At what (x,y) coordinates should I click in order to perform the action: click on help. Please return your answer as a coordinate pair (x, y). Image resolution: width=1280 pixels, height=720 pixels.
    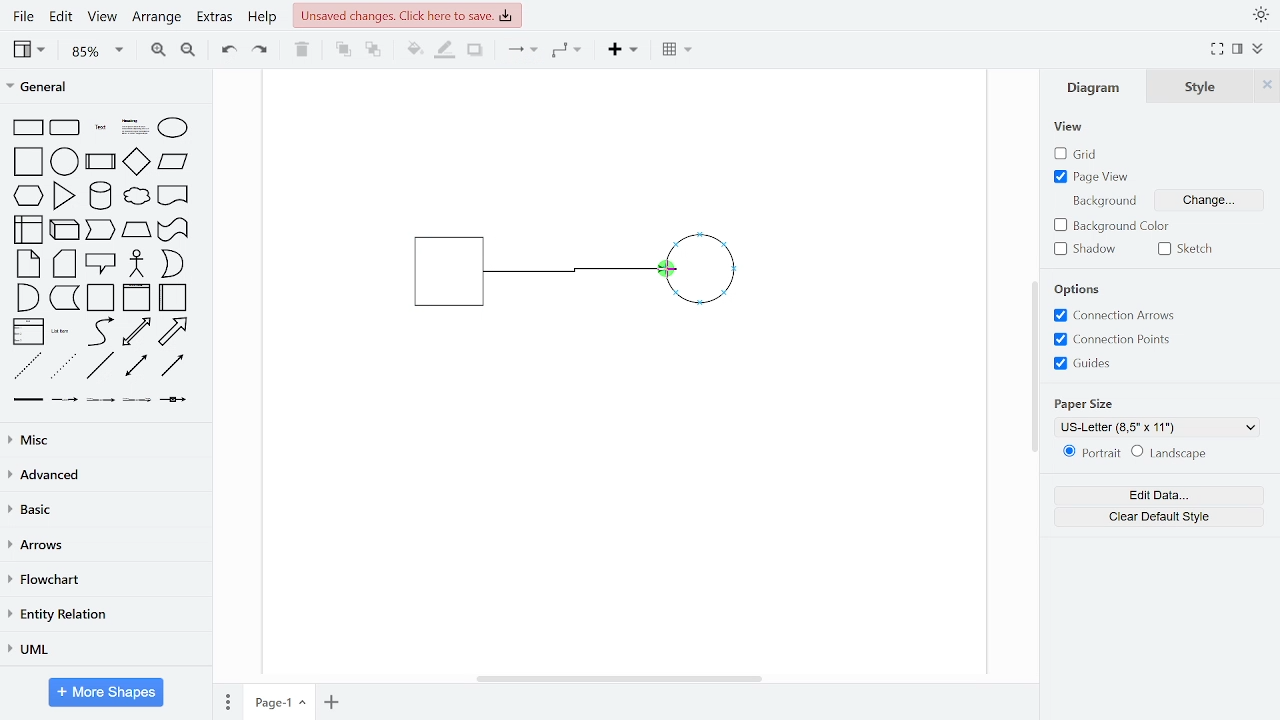
    Looking at the image, I should click on (262, 18).